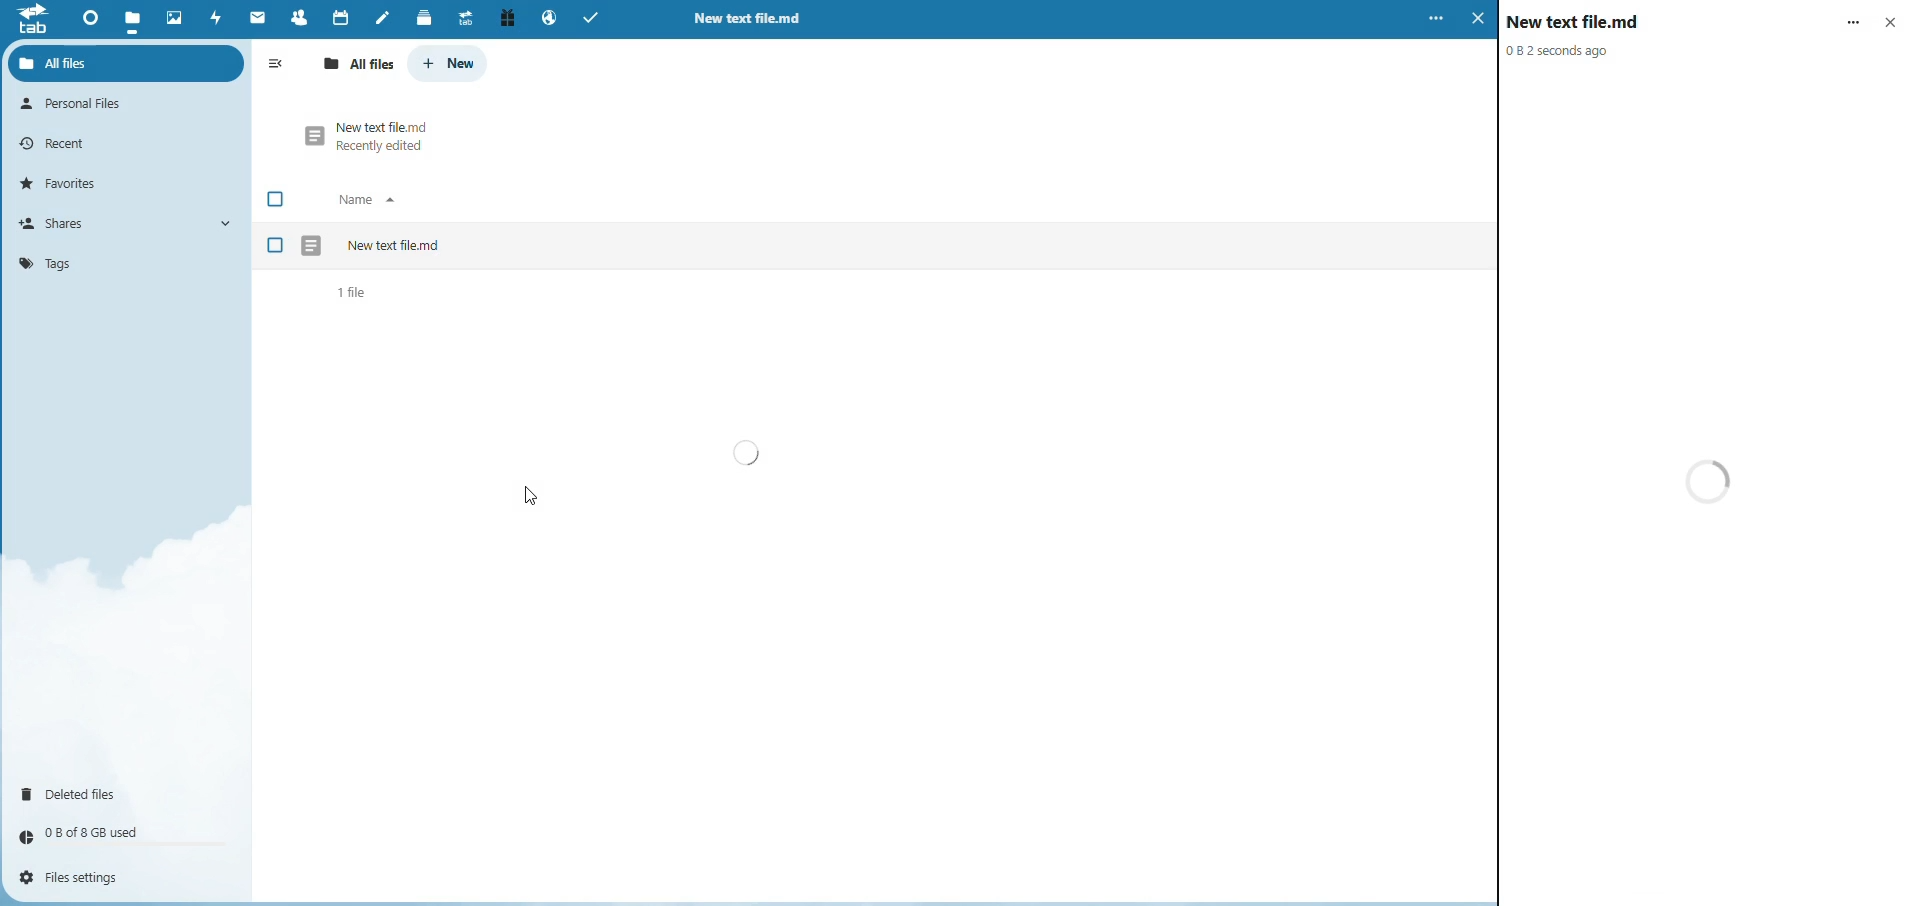 The width and height of the screenshot is (1914, 906). What do you see at coordinates (371, 200) in the screenshot?
I see `Sorted by Name` at bounding box center [371, 200].